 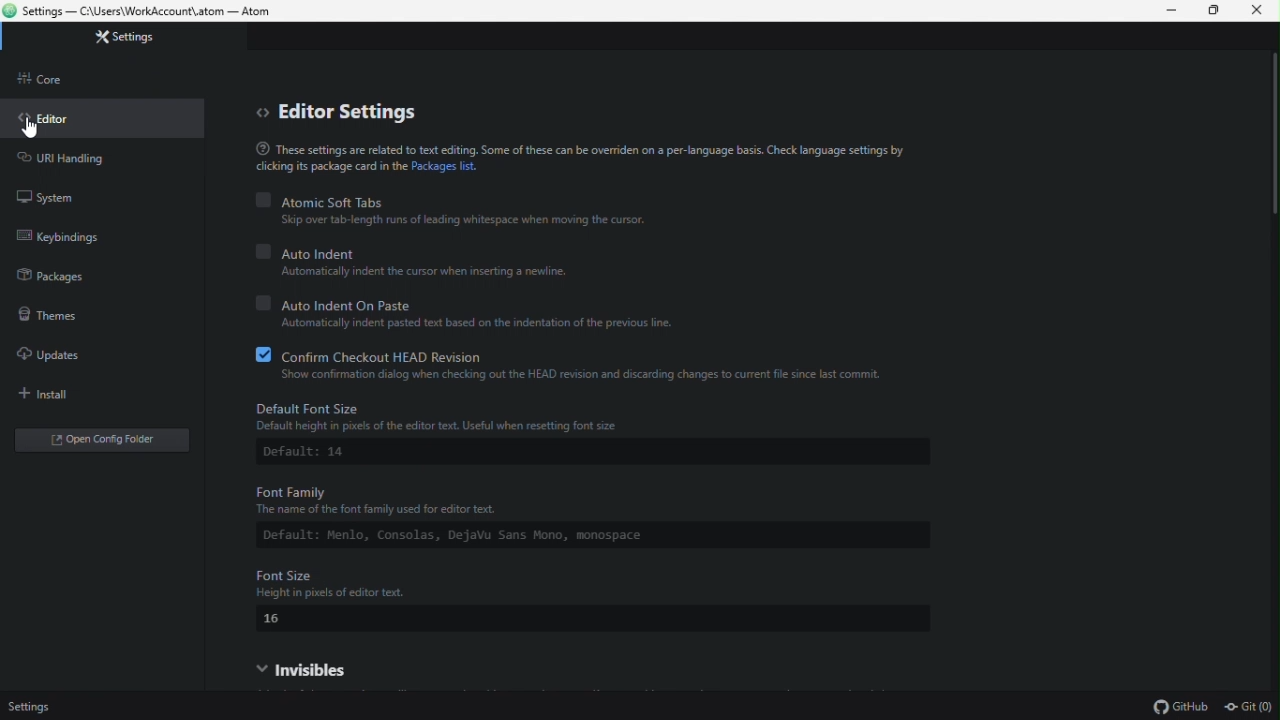 I want to click on Auto indent on paste, so click(x=491, y=303).